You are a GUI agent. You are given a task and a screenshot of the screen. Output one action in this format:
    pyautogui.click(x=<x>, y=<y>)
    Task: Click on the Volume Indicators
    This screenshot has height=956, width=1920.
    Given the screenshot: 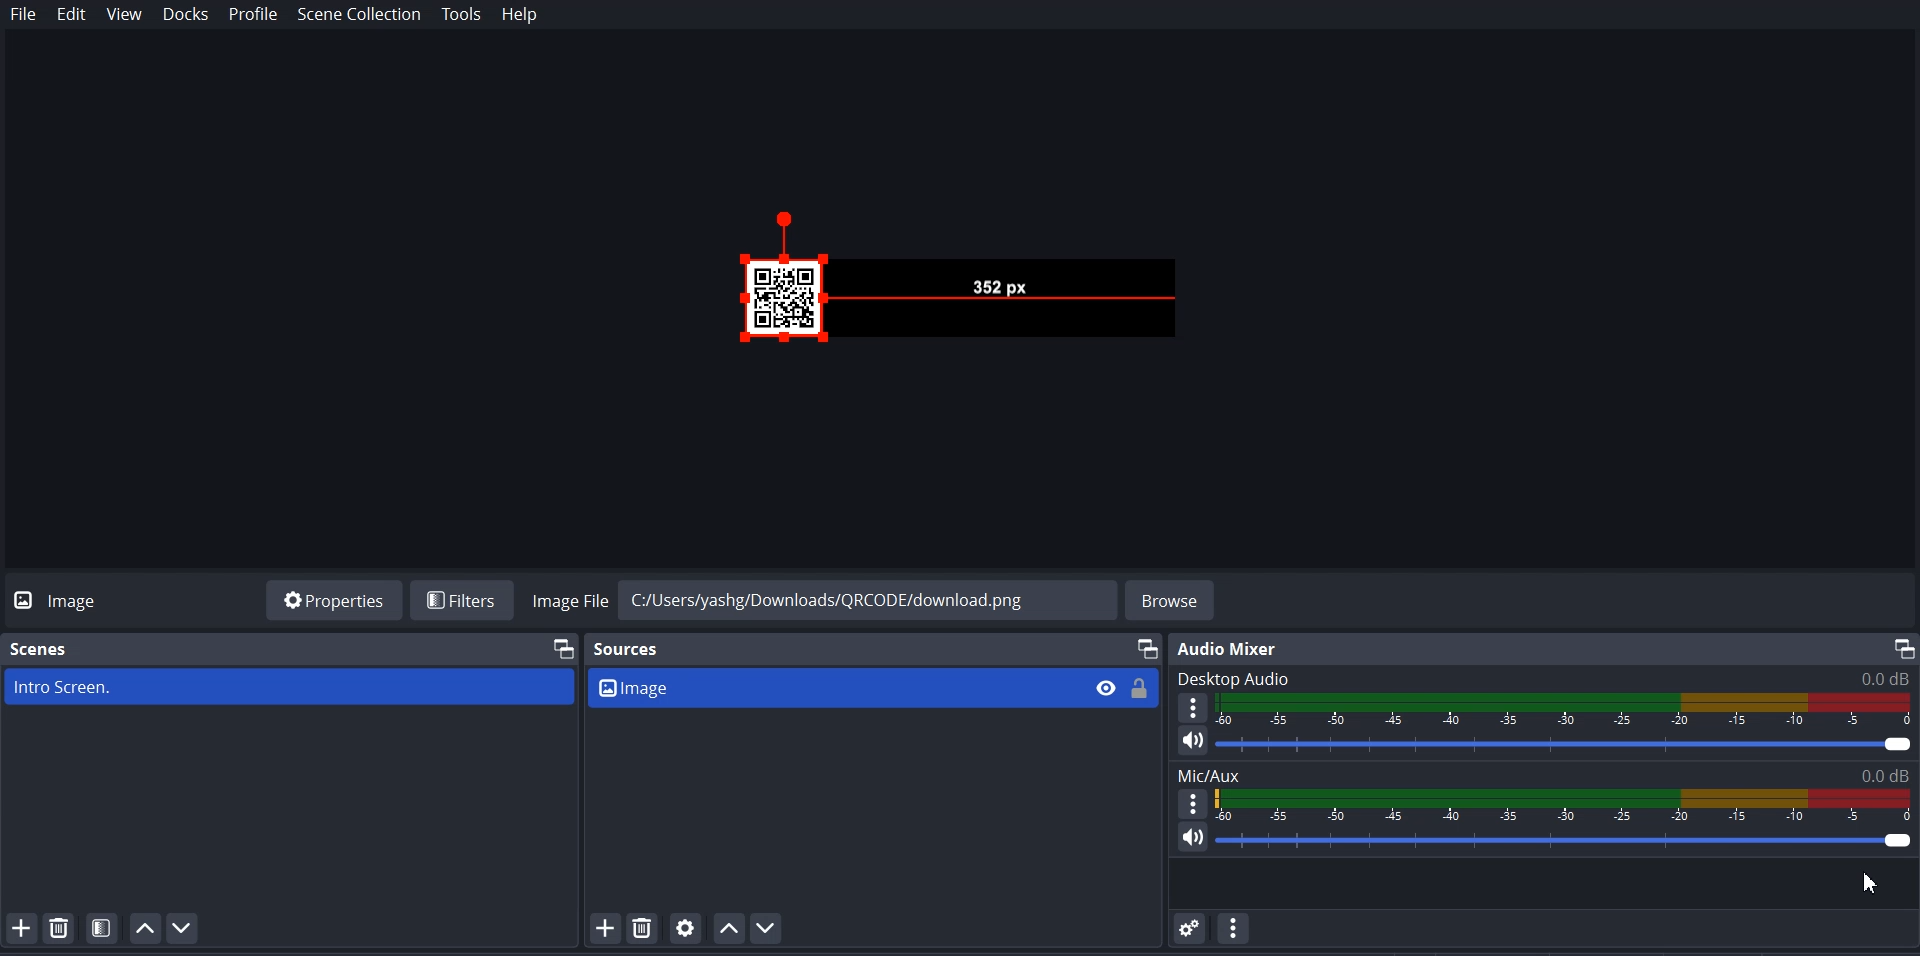 What is the action you would take?
    pyautogui.click(x=1566, y=805)
    